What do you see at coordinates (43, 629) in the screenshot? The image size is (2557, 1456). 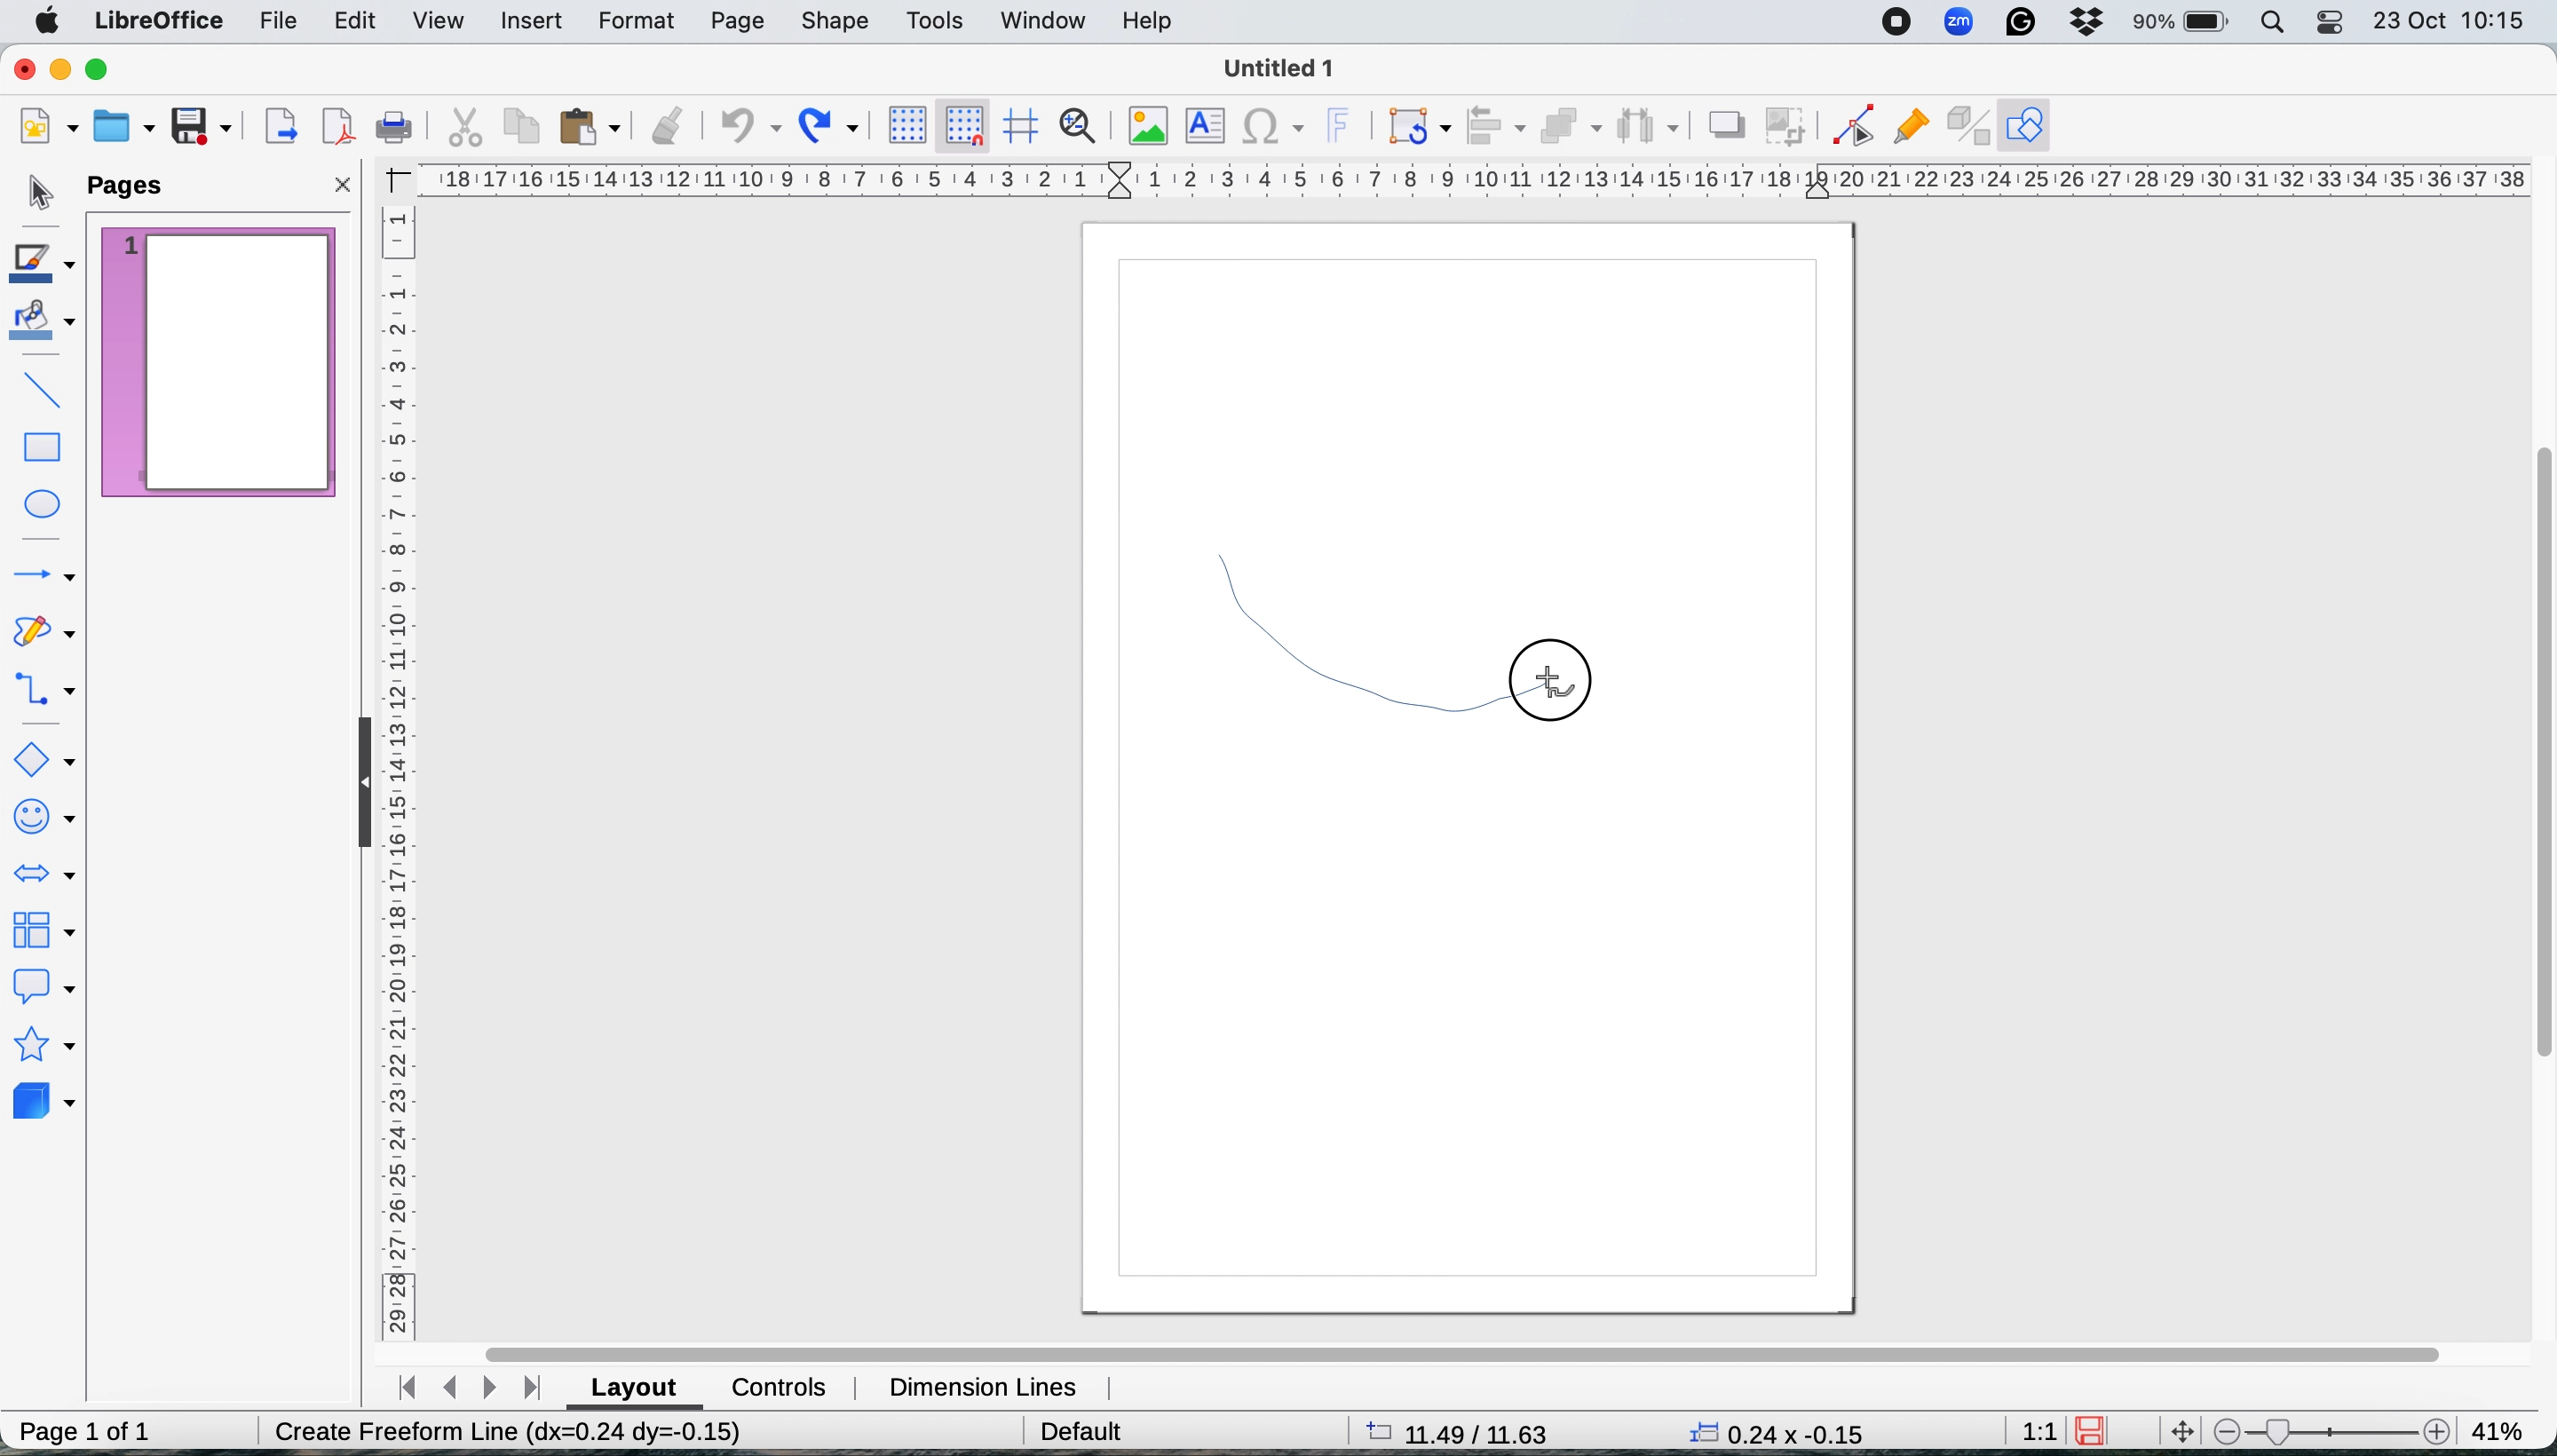 I see `curves and polygons` at bounding box center [43, 629].